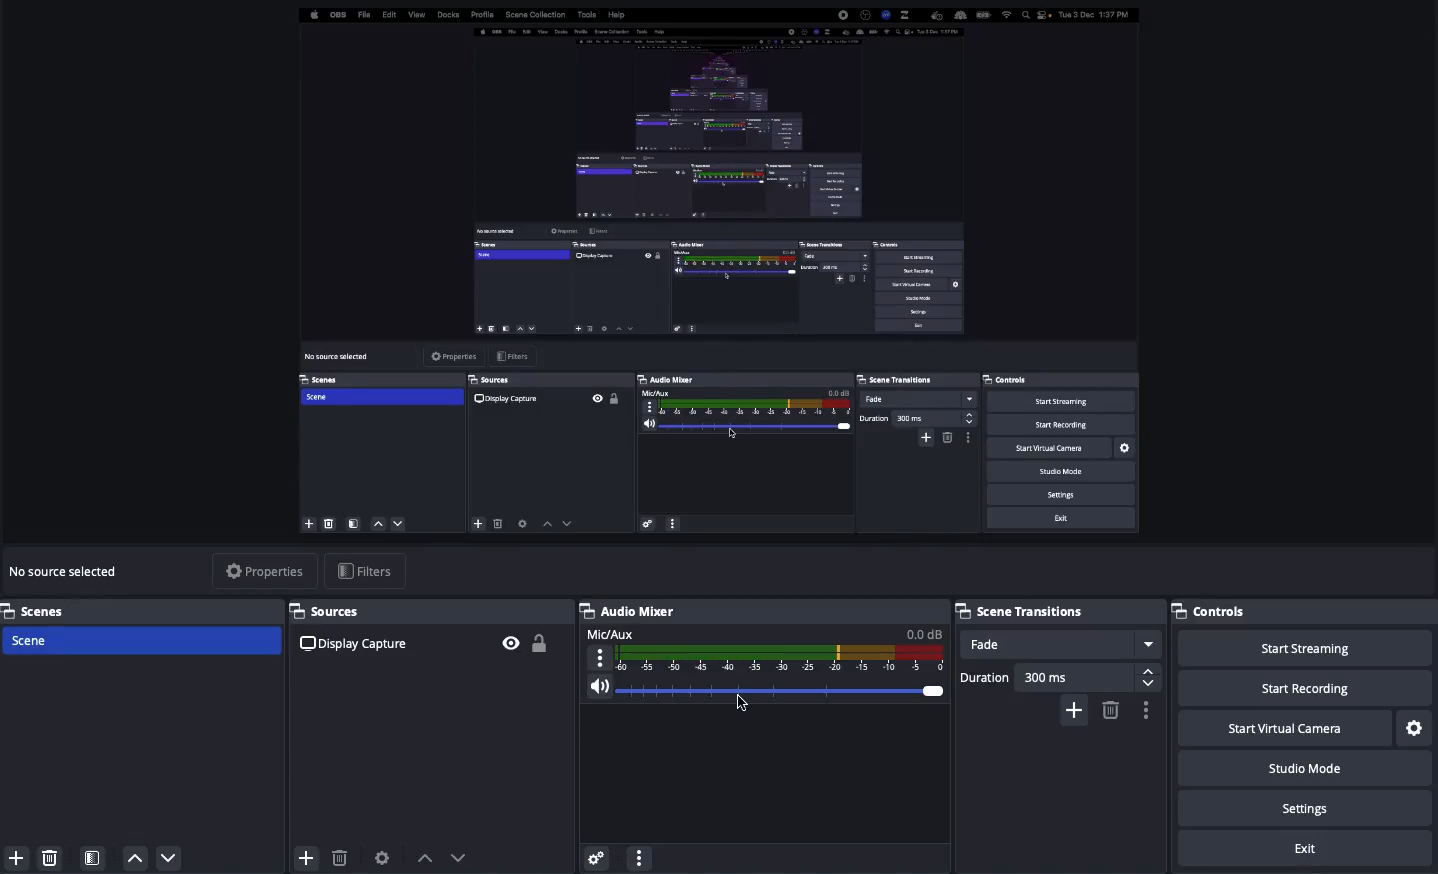 The width and height of the screenshot is (1438, 874). Describe the element at coordinates (1217, 611) in the screenshot. I see `Controls` at that location.